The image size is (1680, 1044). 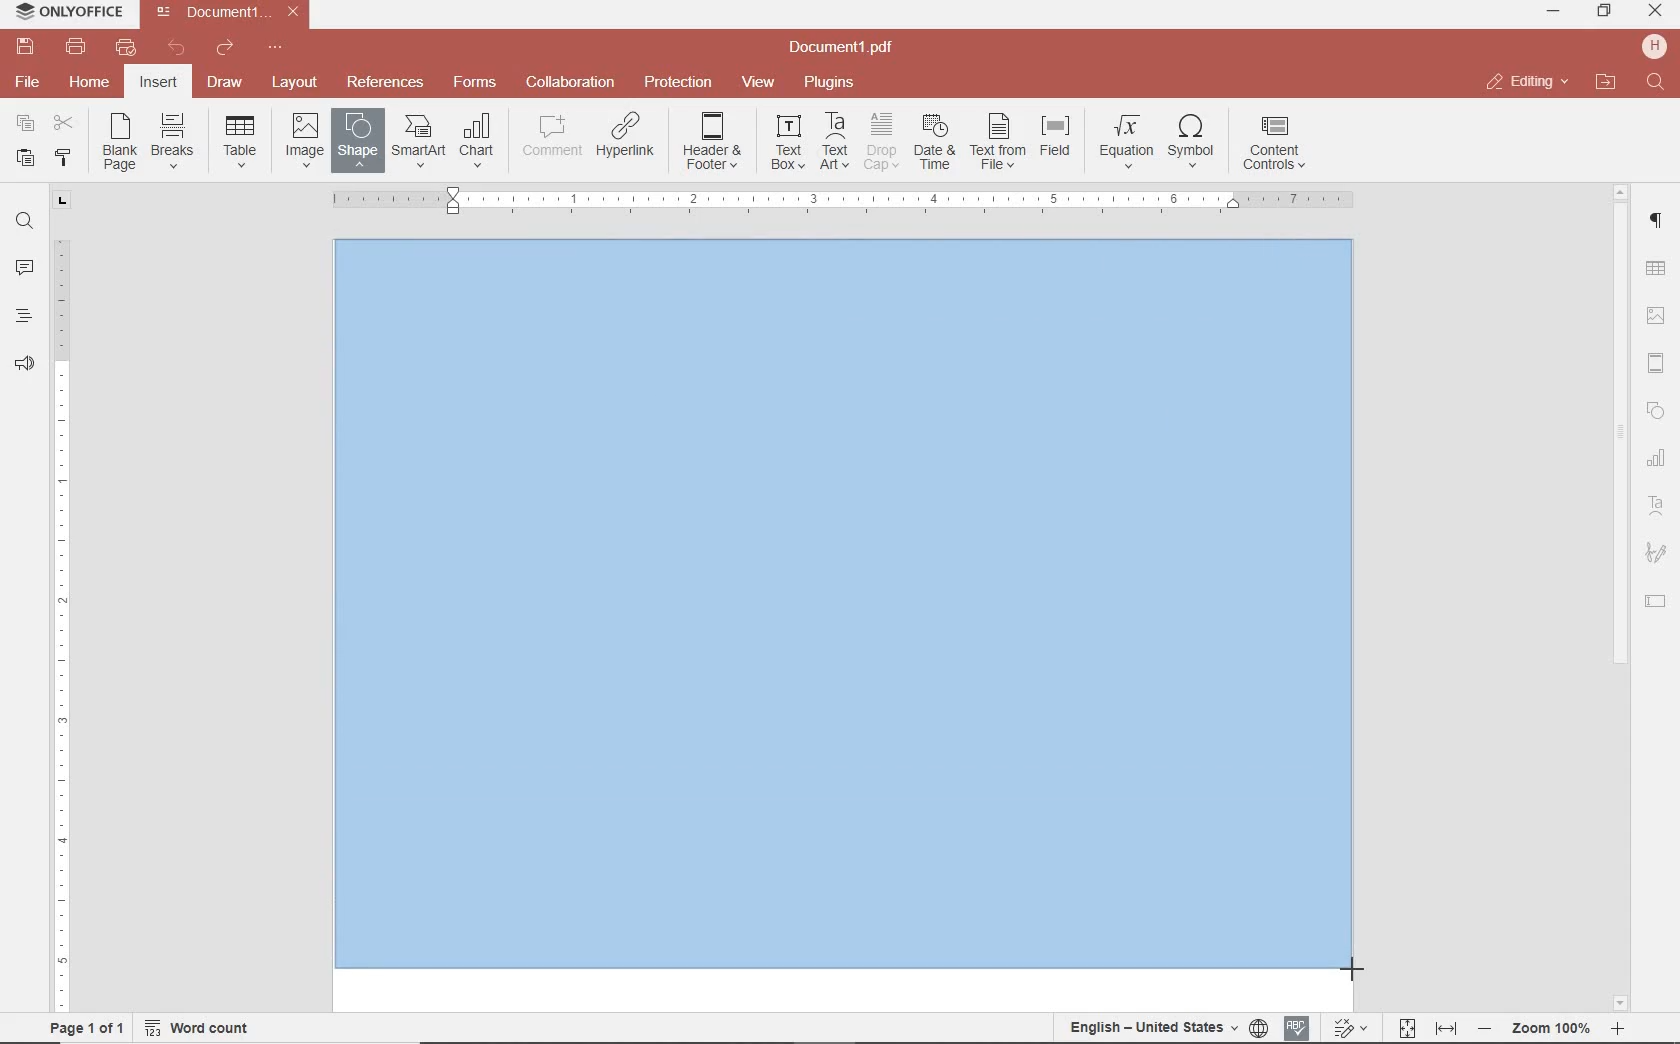 I want to click on protection, so click(x=679, y=83).